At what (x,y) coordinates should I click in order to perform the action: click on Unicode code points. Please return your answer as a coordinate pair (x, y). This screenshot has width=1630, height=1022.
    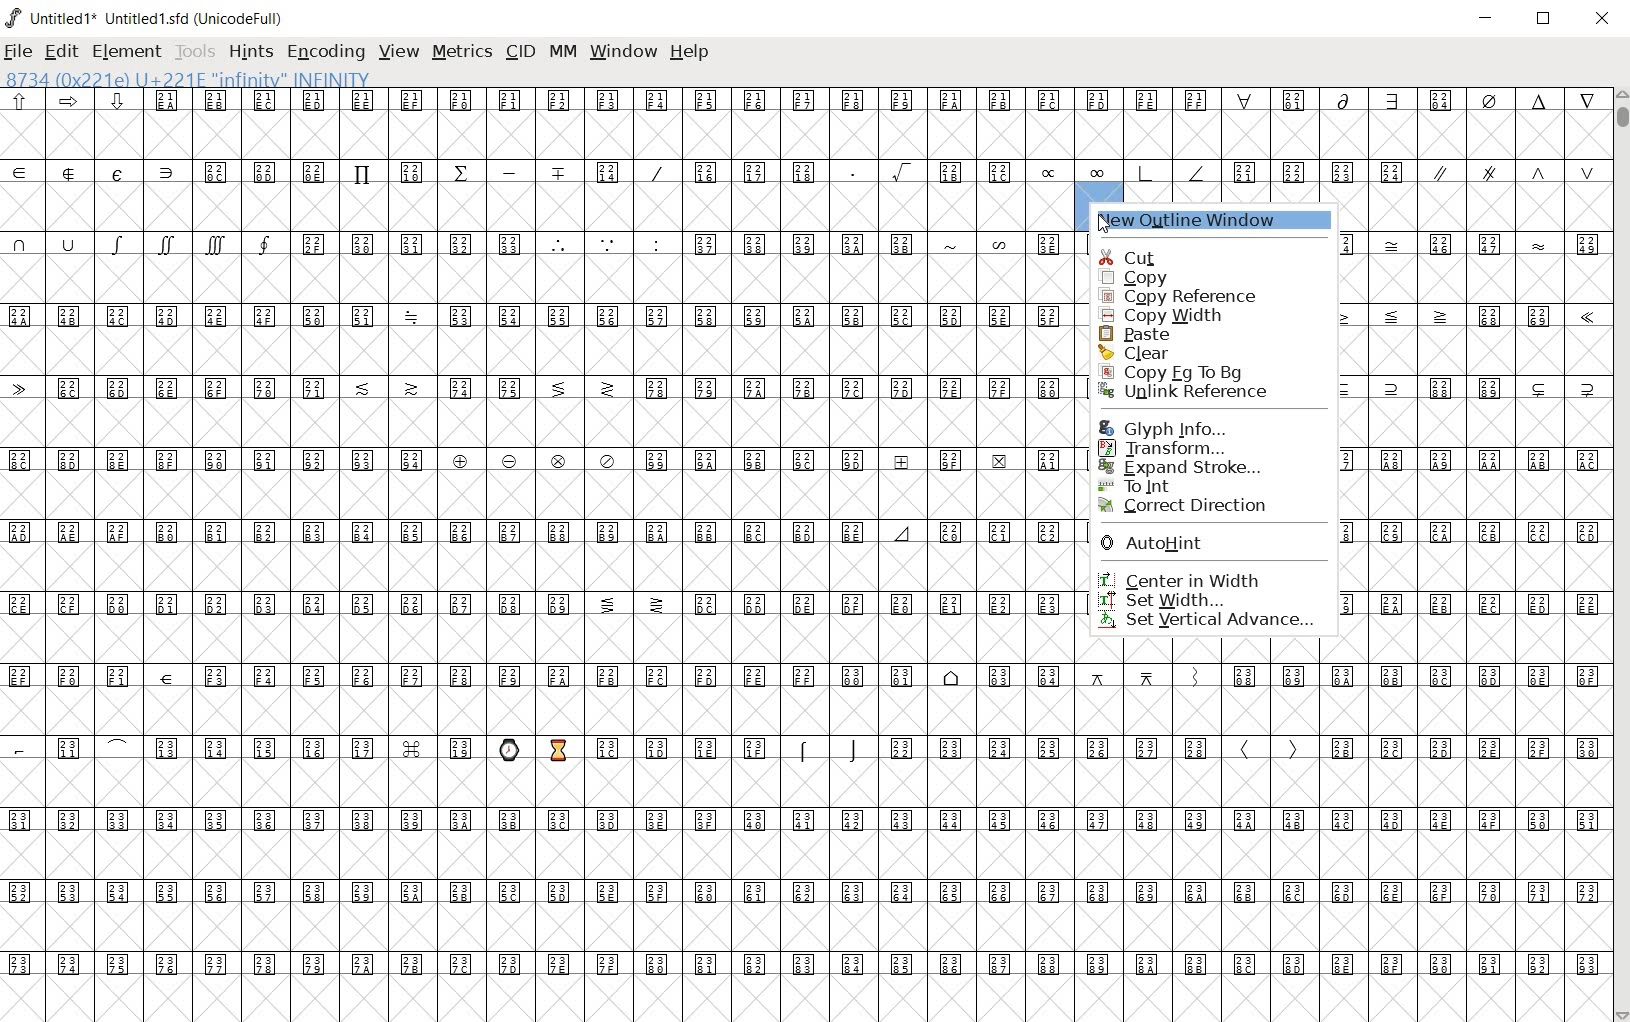
    Looking at the image, I should click on (540, 461).